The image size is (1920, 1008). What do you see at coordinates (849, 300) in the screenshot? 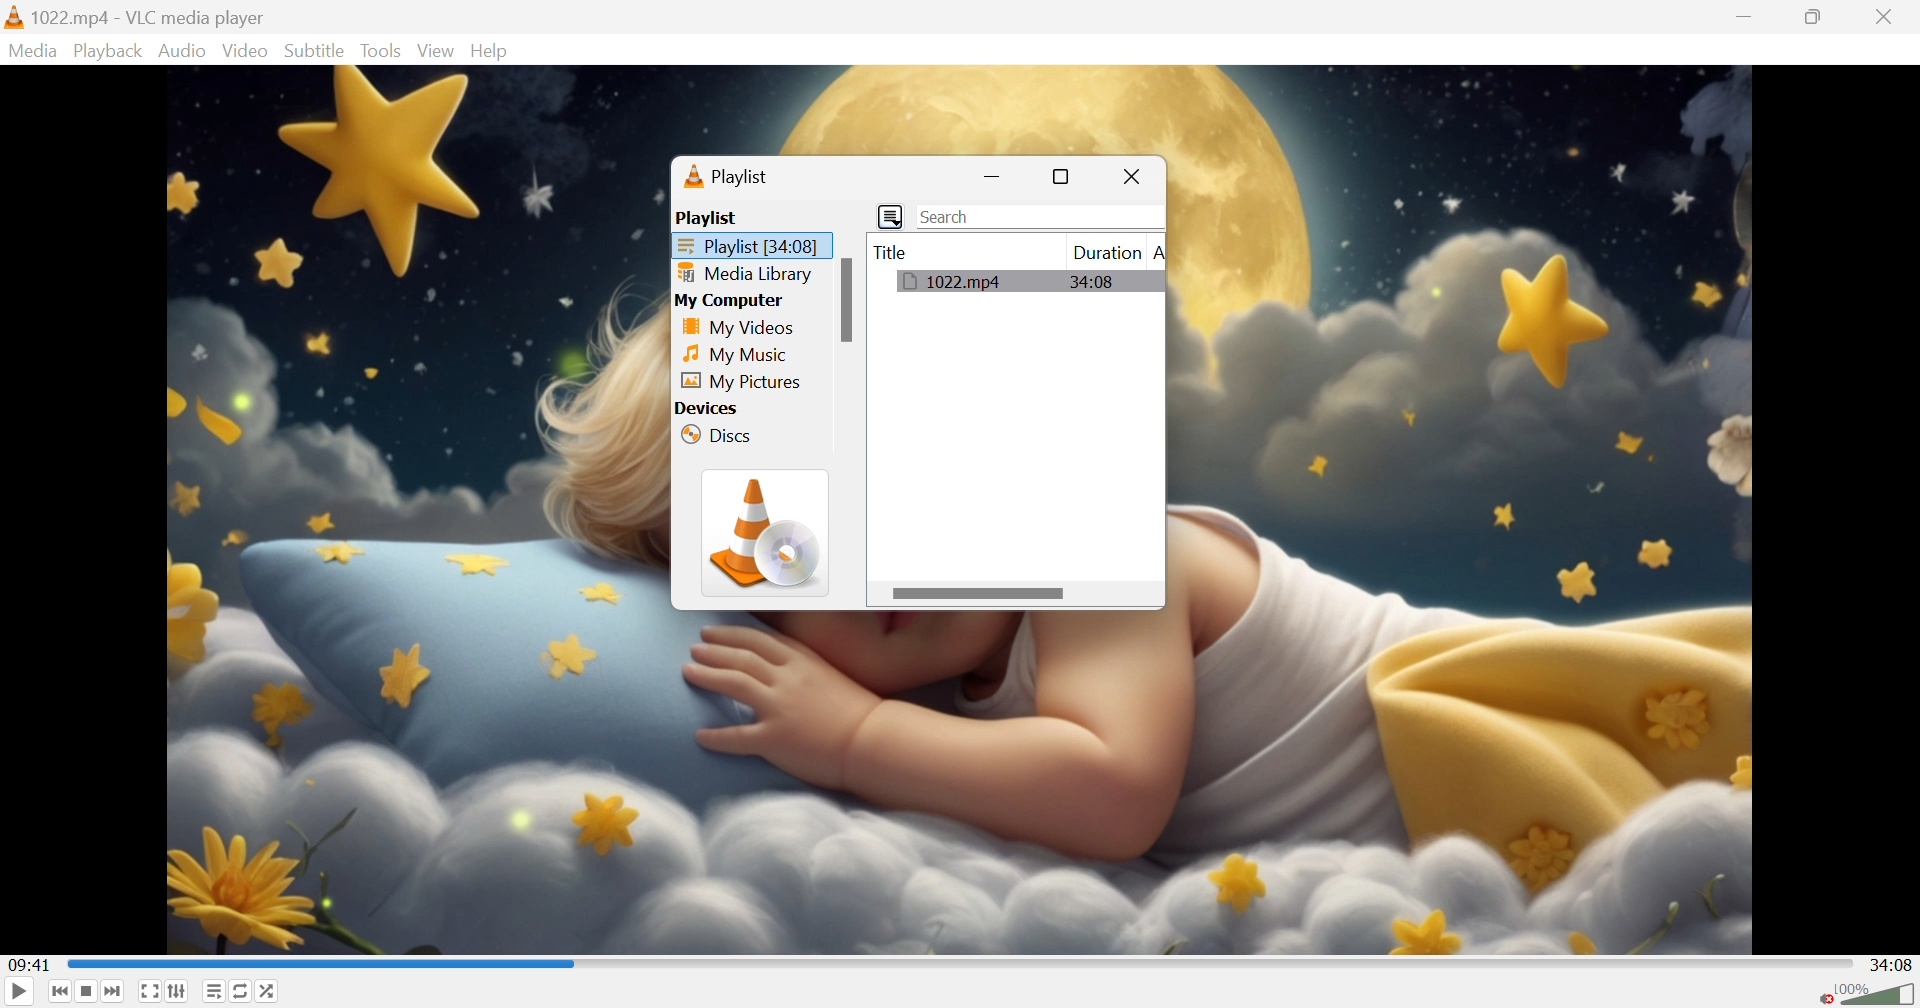
I see `Scroll bar` at bounding box center [849, 300].